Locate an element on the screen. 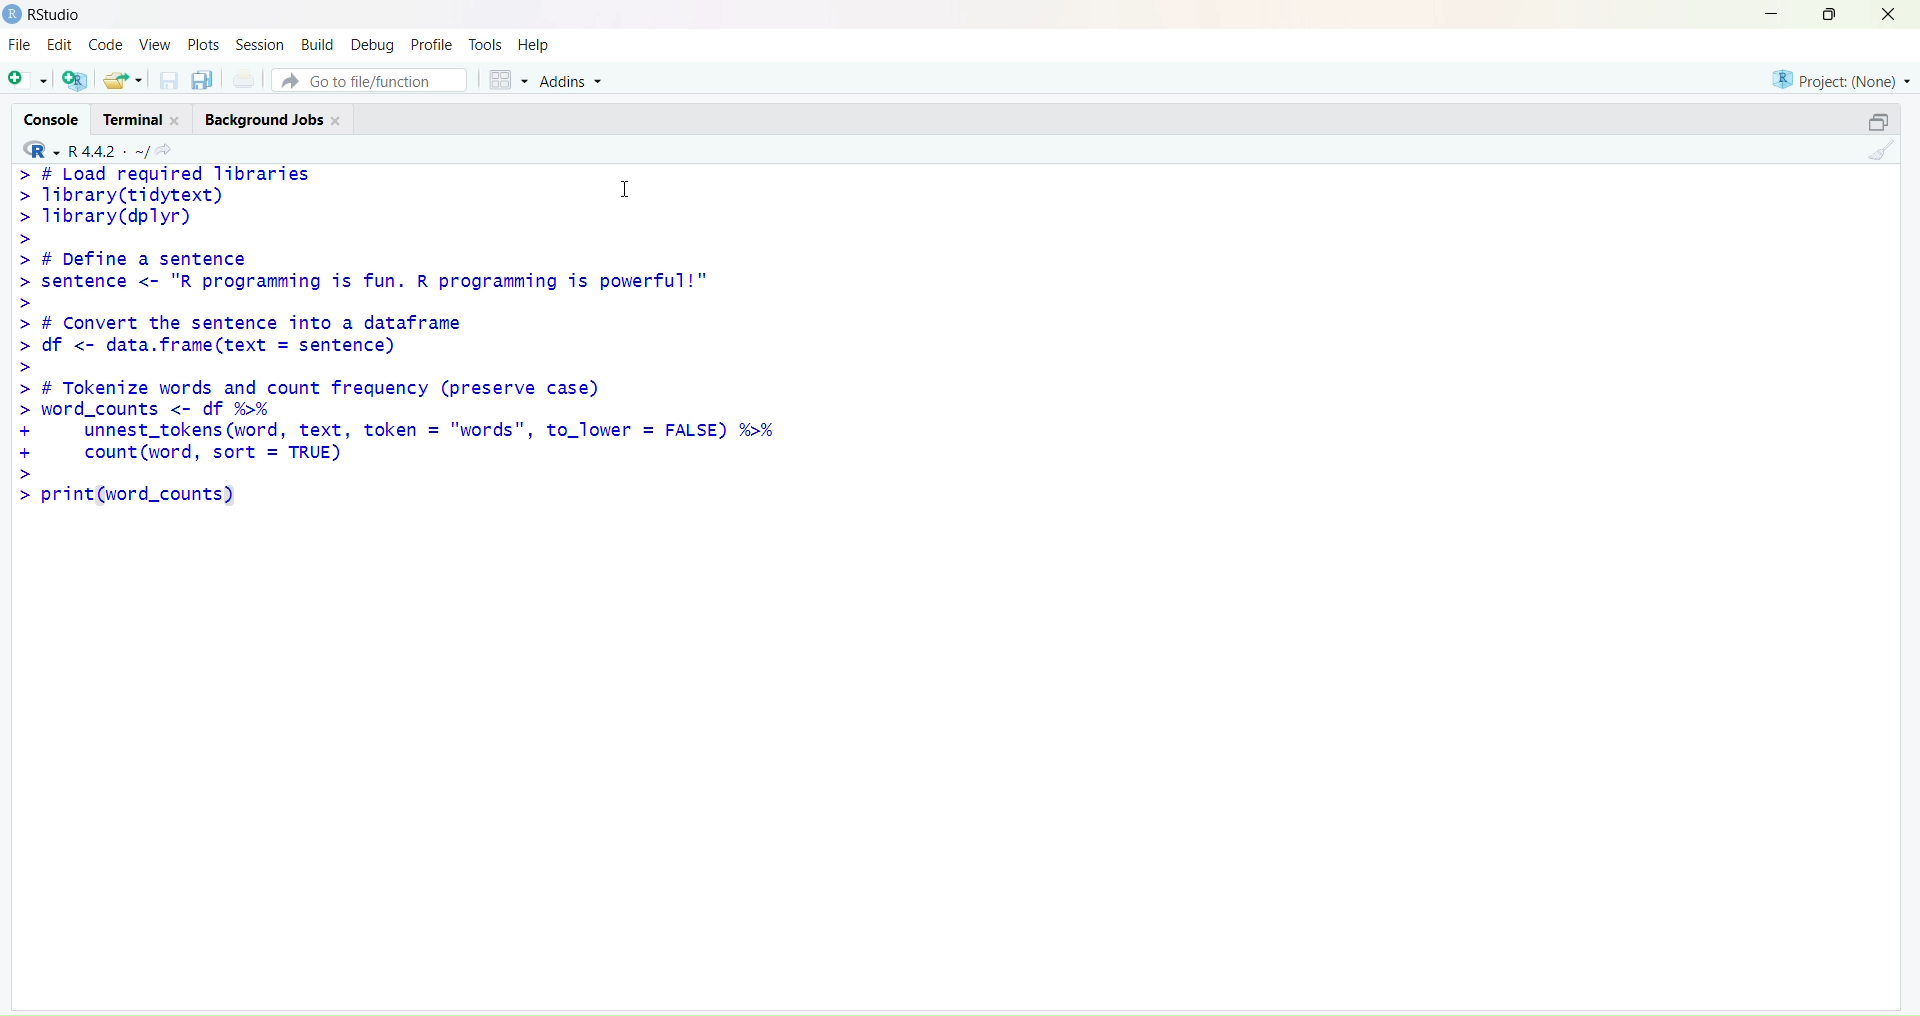  Rstudio is located at coordinates (46, 15).